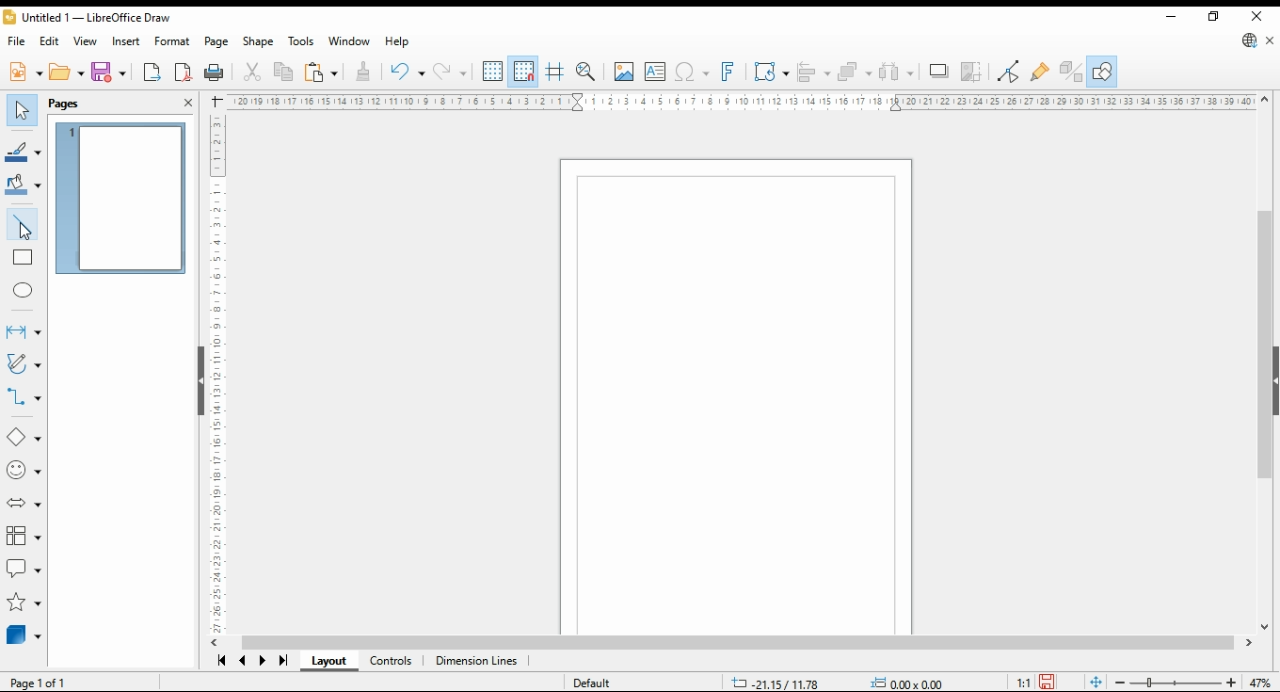  Describe the element at coordinates (348, 42) in the screenshot. I see `window` at that location.